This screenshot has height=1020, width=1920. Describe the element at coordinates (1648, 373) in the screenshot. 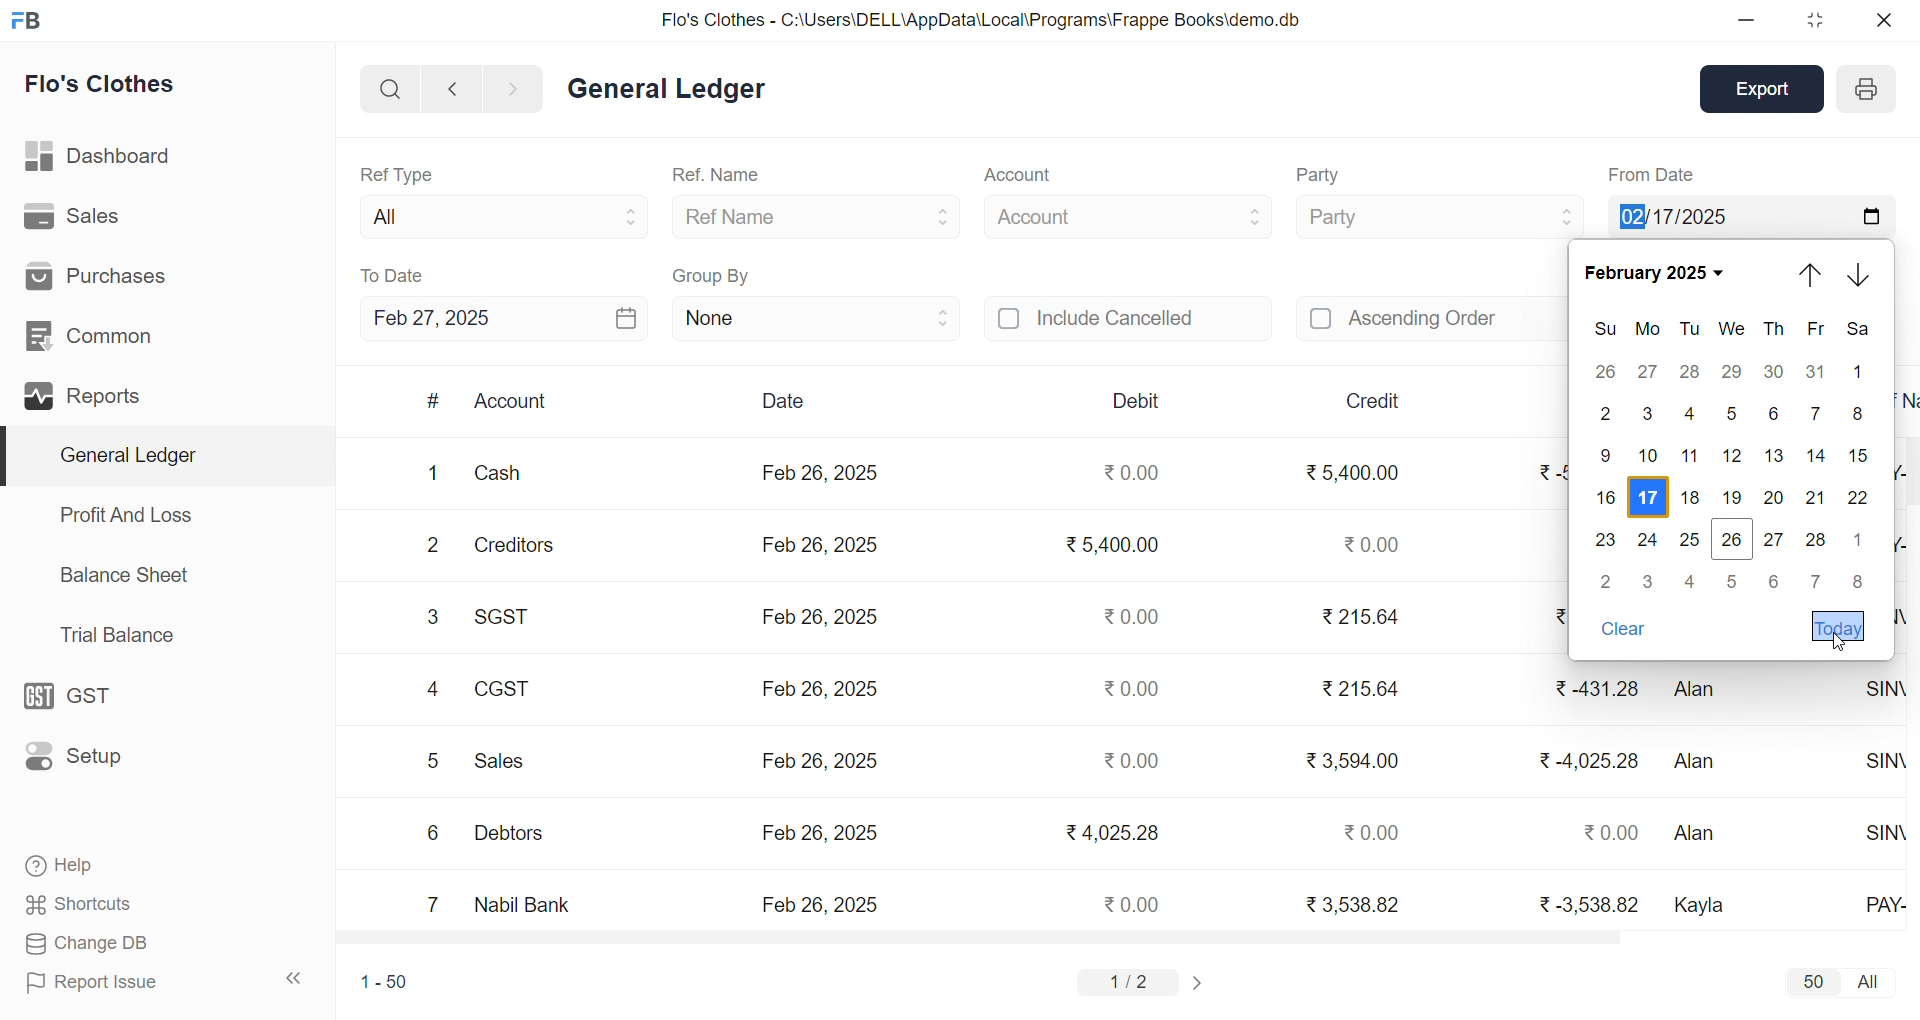

I see `27` at that location.